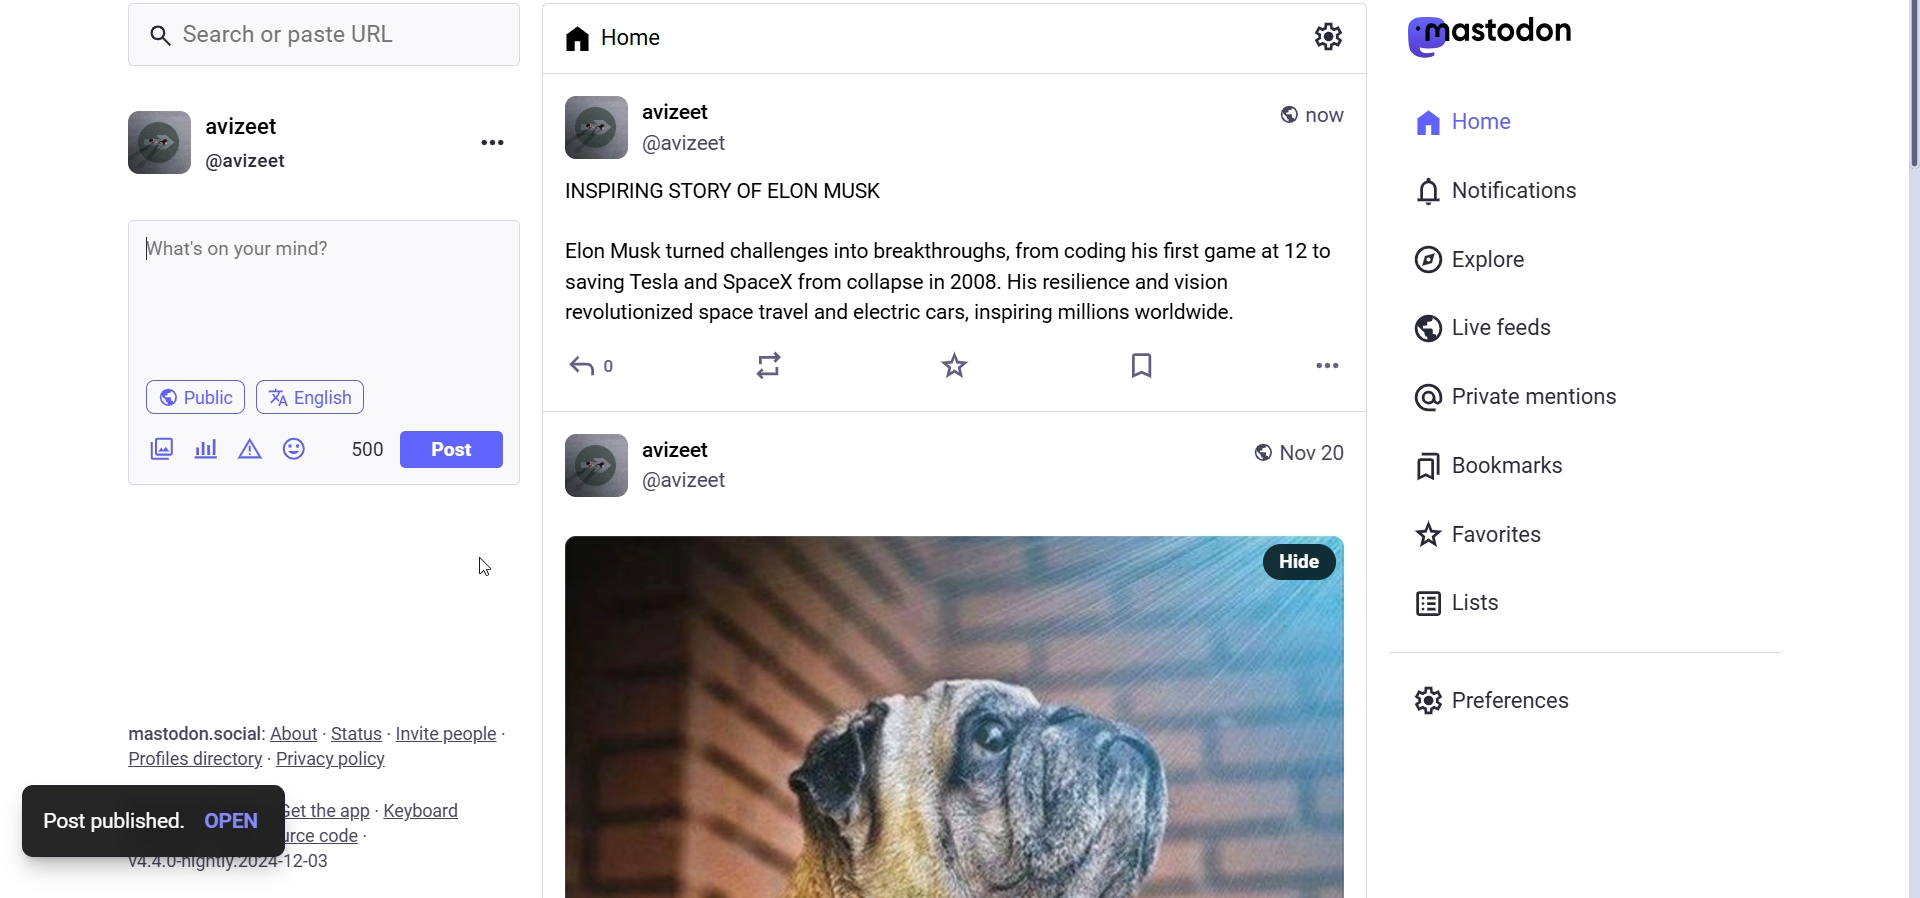 The width and height of the screenshot is (1920, 898). I want to click on Keyboard, so click(423, 813).